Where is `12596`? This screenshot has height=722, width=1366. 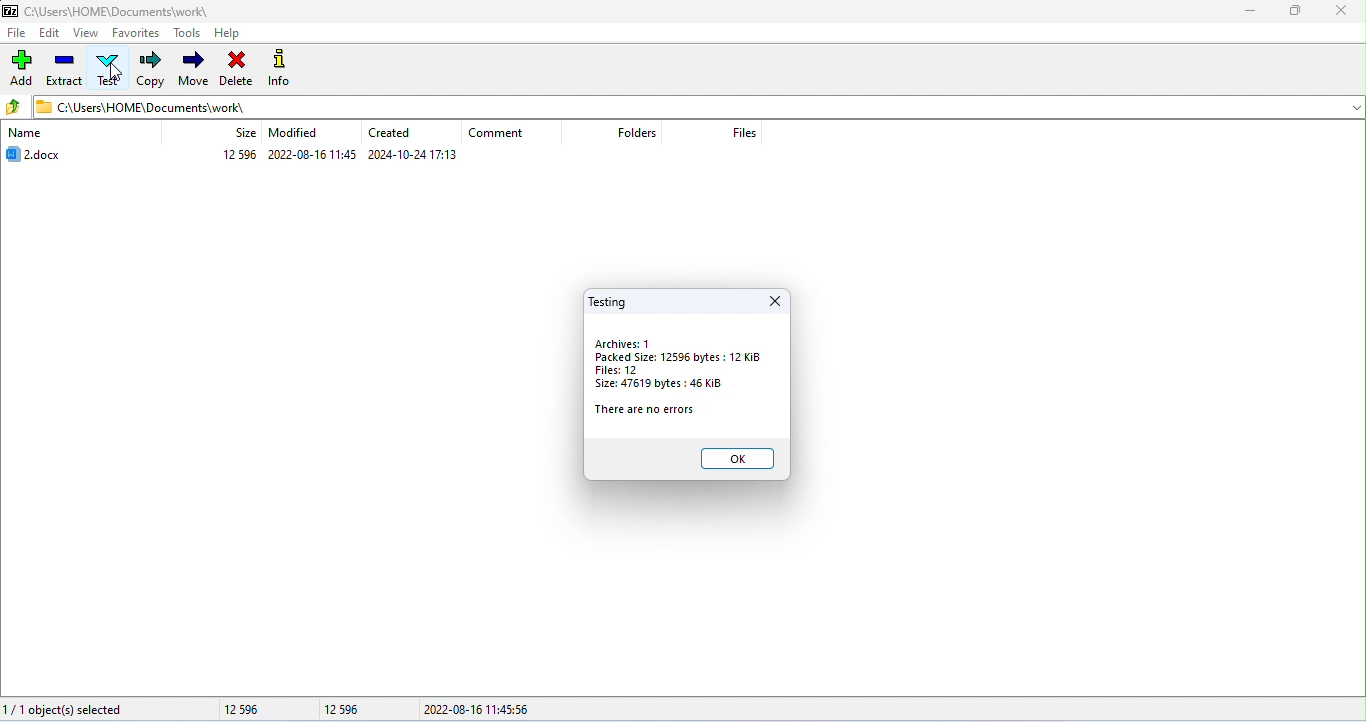
12596 is located at coordinates (240, 154).